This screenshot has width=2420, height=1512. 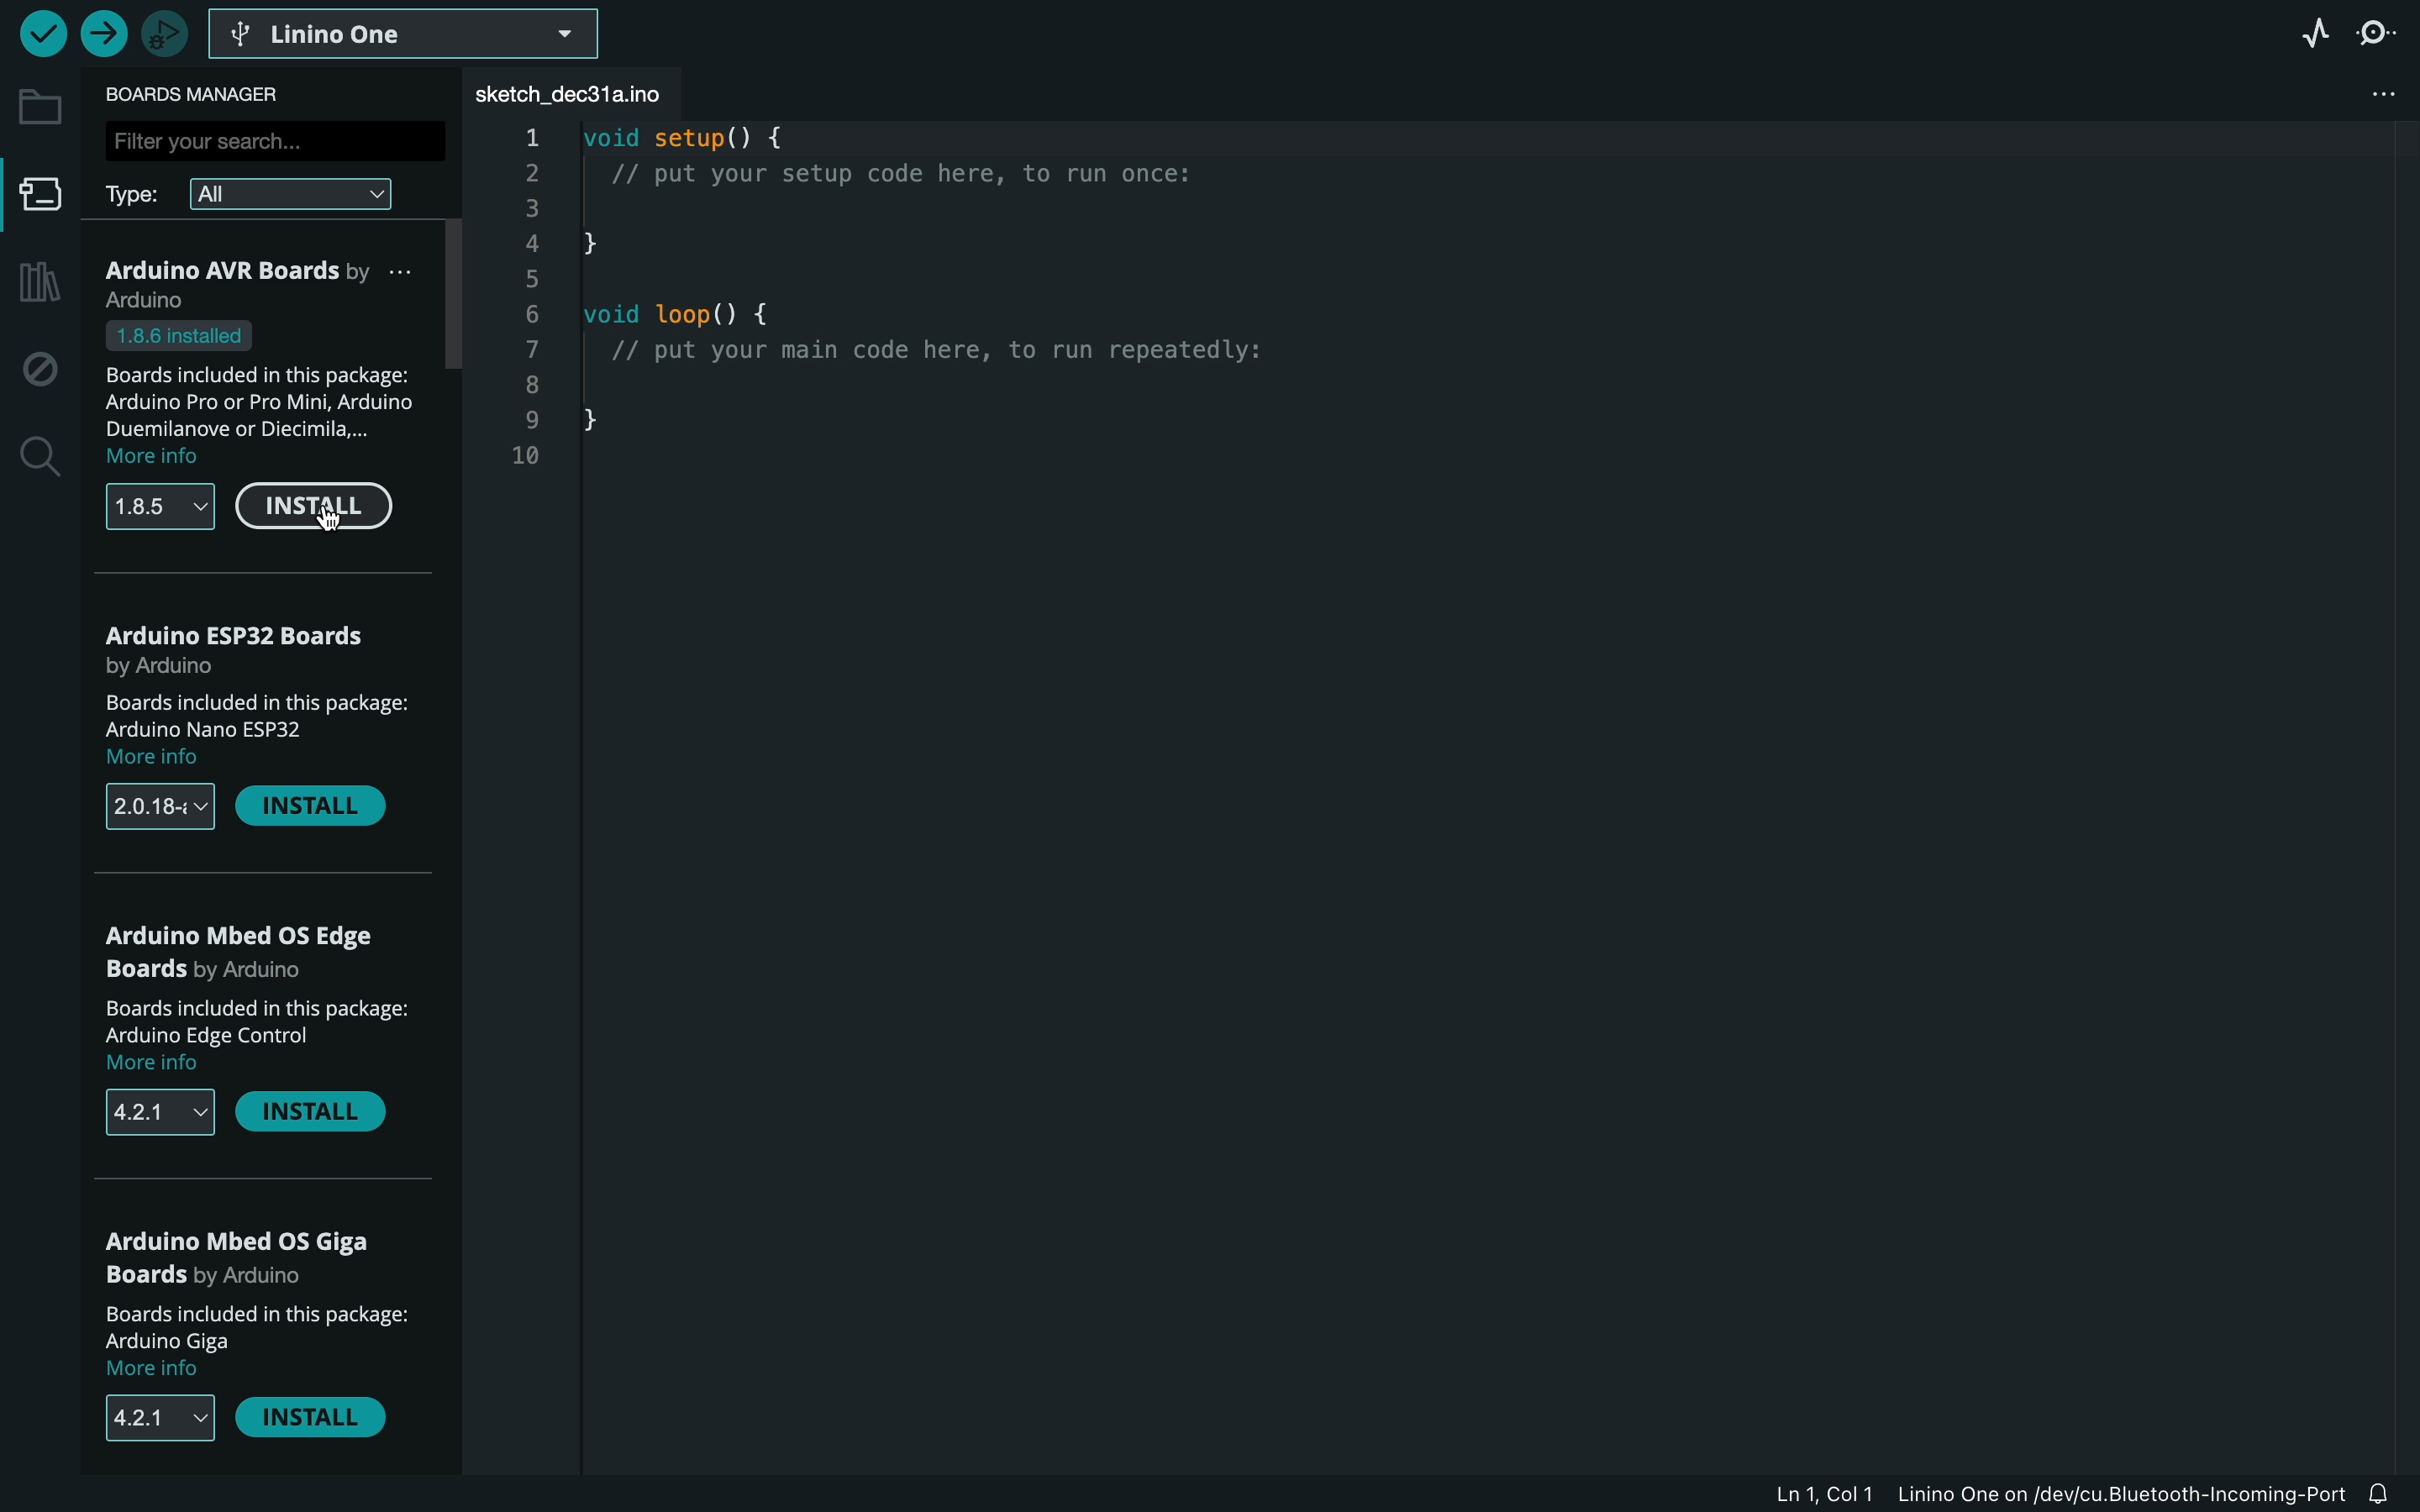 I want to click on upload, so click(x=102, y=35).